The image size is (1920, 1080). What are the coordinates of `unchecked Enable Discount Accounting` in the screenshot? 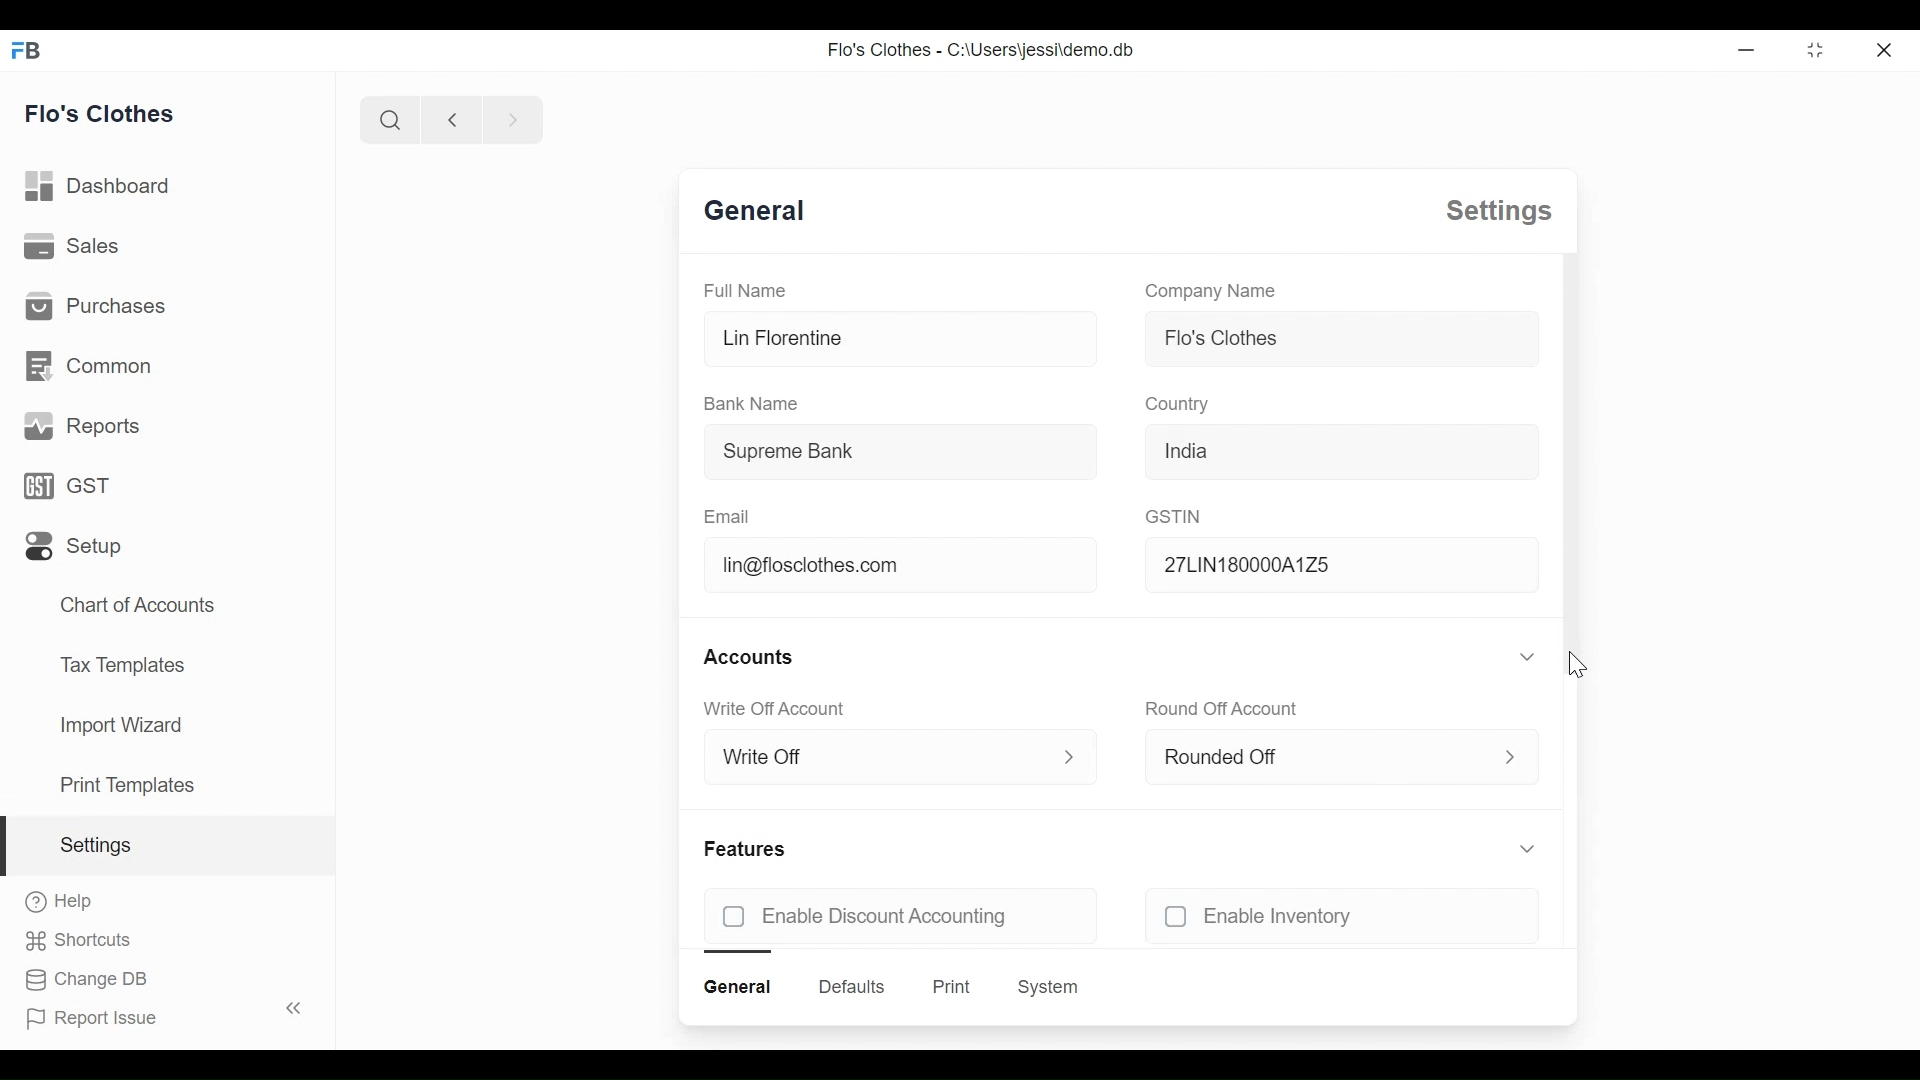 It's located at (862, 916).